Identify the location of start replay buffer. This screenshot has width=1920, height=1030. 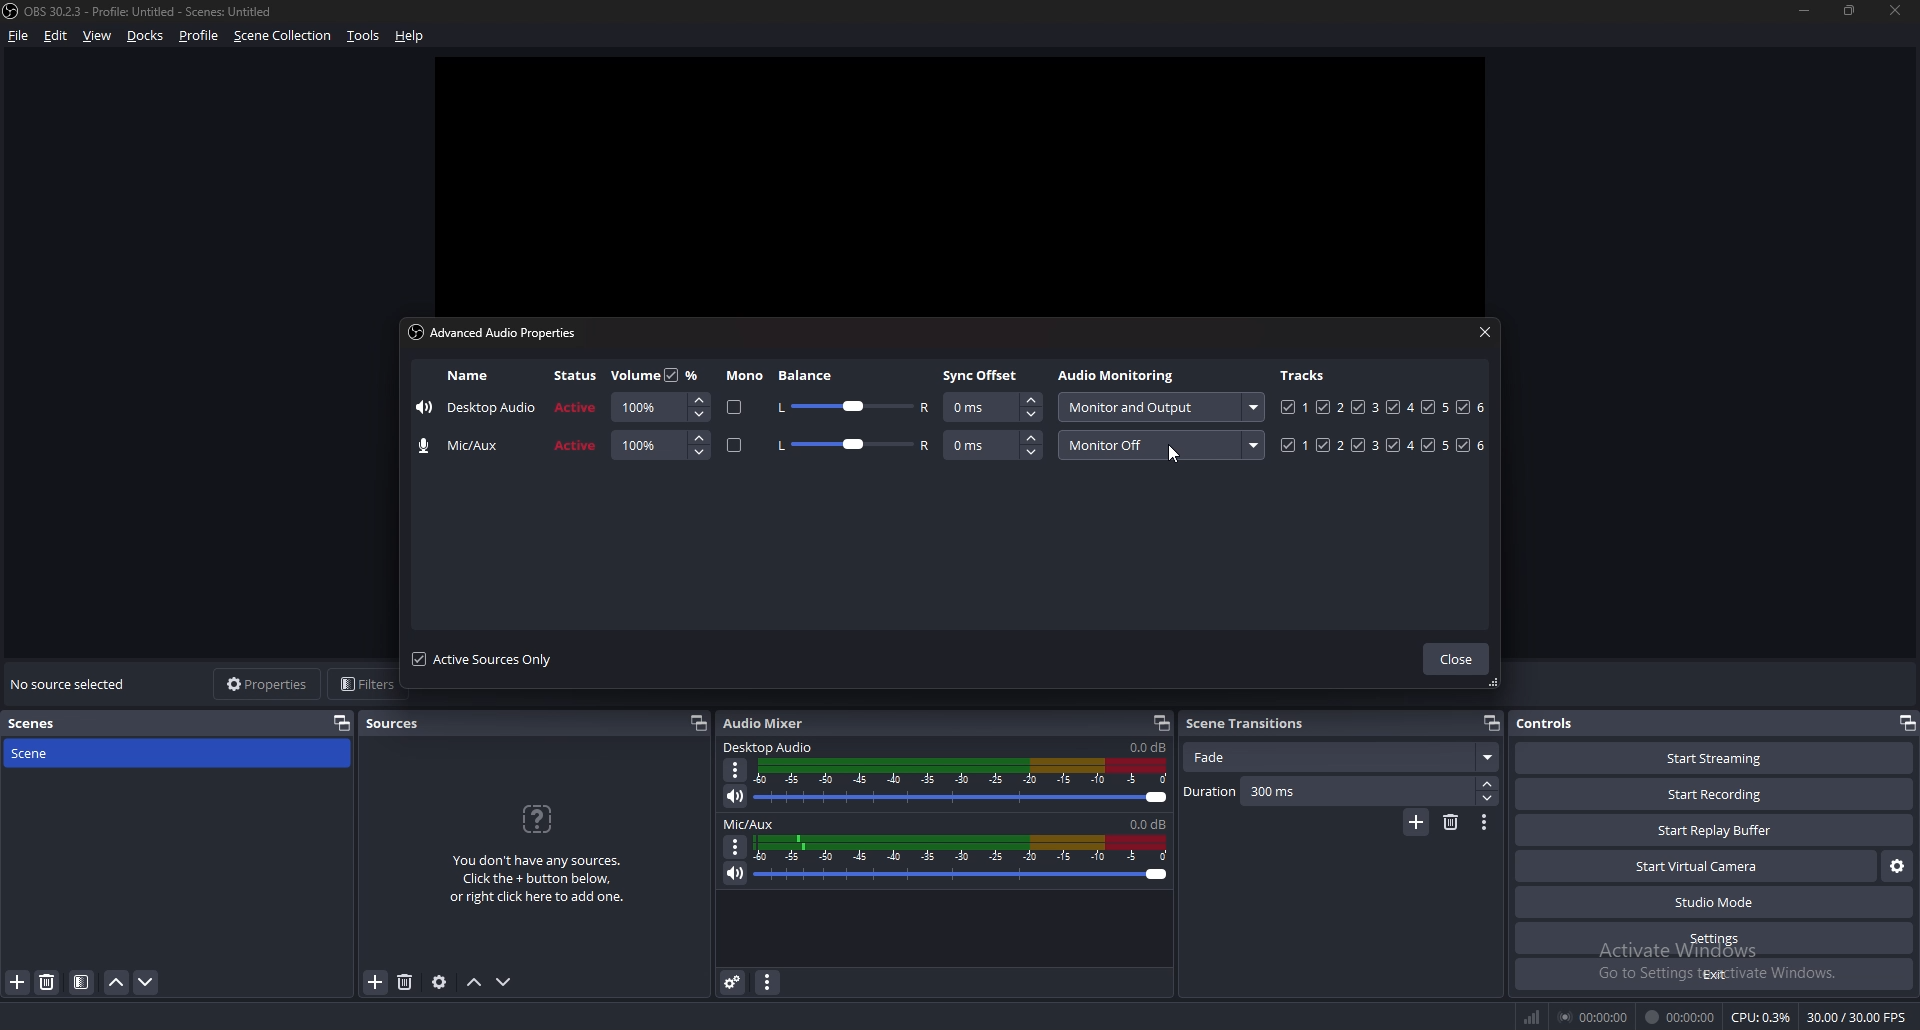
(1715, 830).